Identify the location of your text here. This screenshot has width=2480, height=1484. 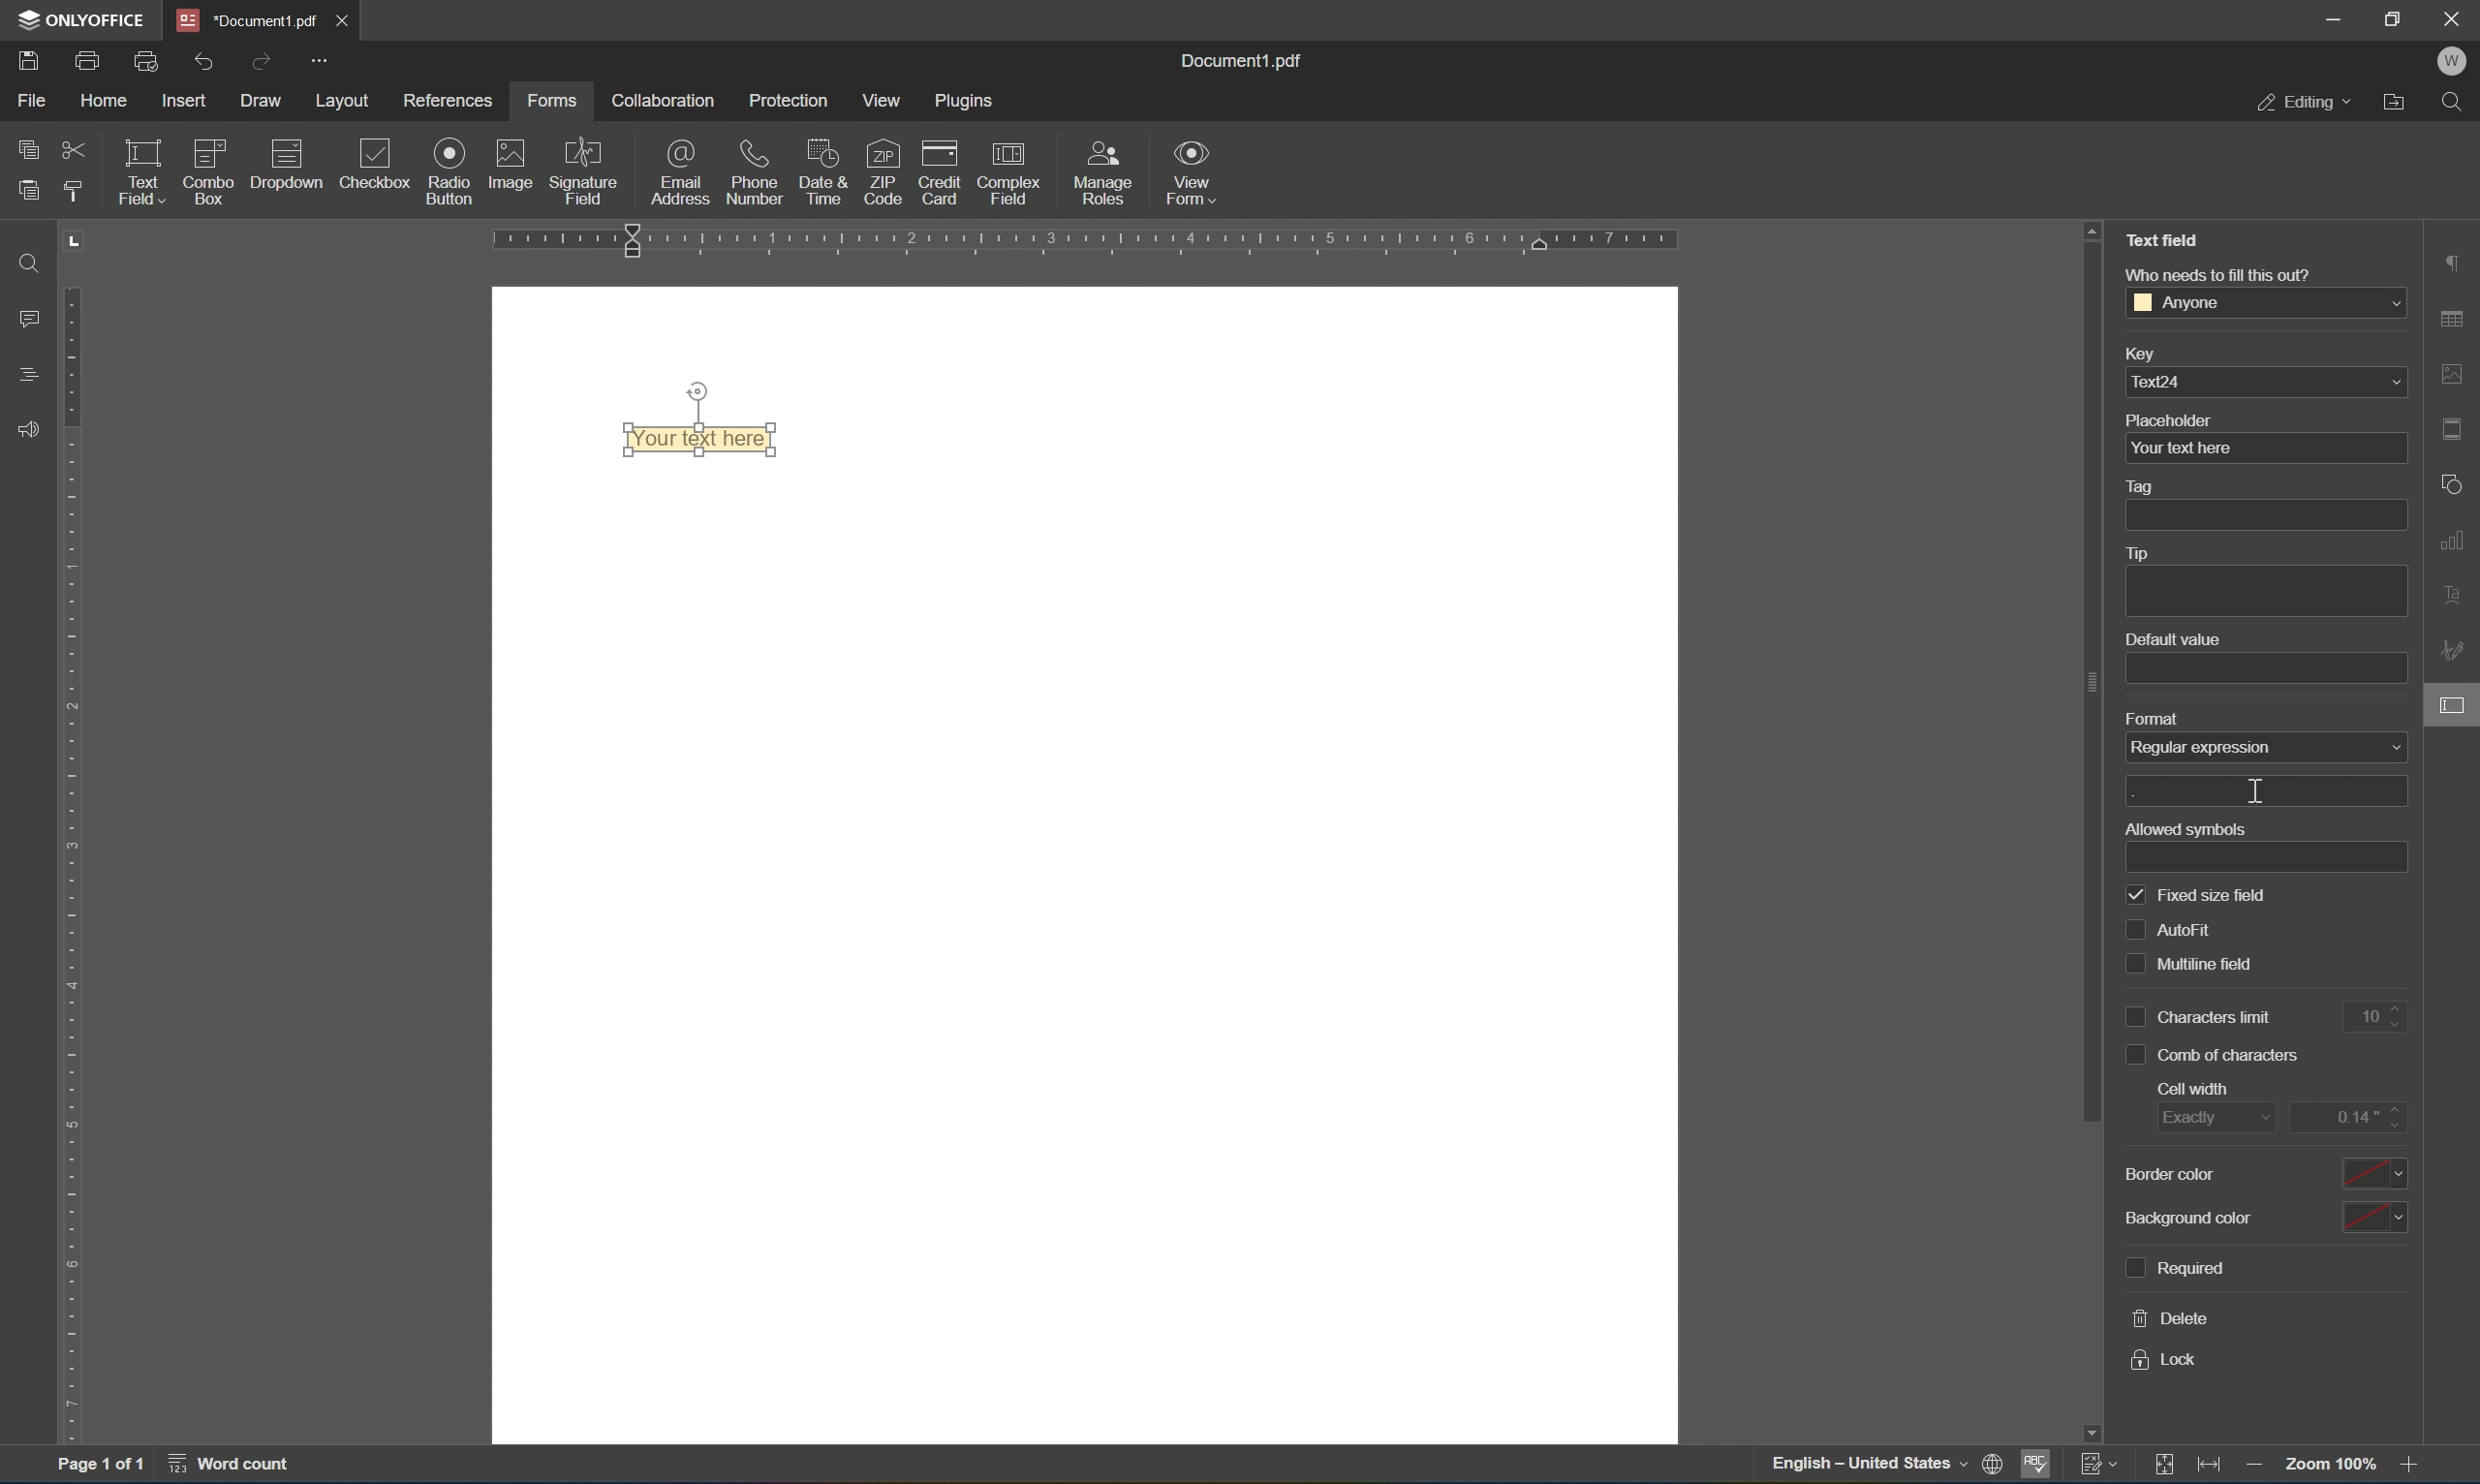
(2264, 448).